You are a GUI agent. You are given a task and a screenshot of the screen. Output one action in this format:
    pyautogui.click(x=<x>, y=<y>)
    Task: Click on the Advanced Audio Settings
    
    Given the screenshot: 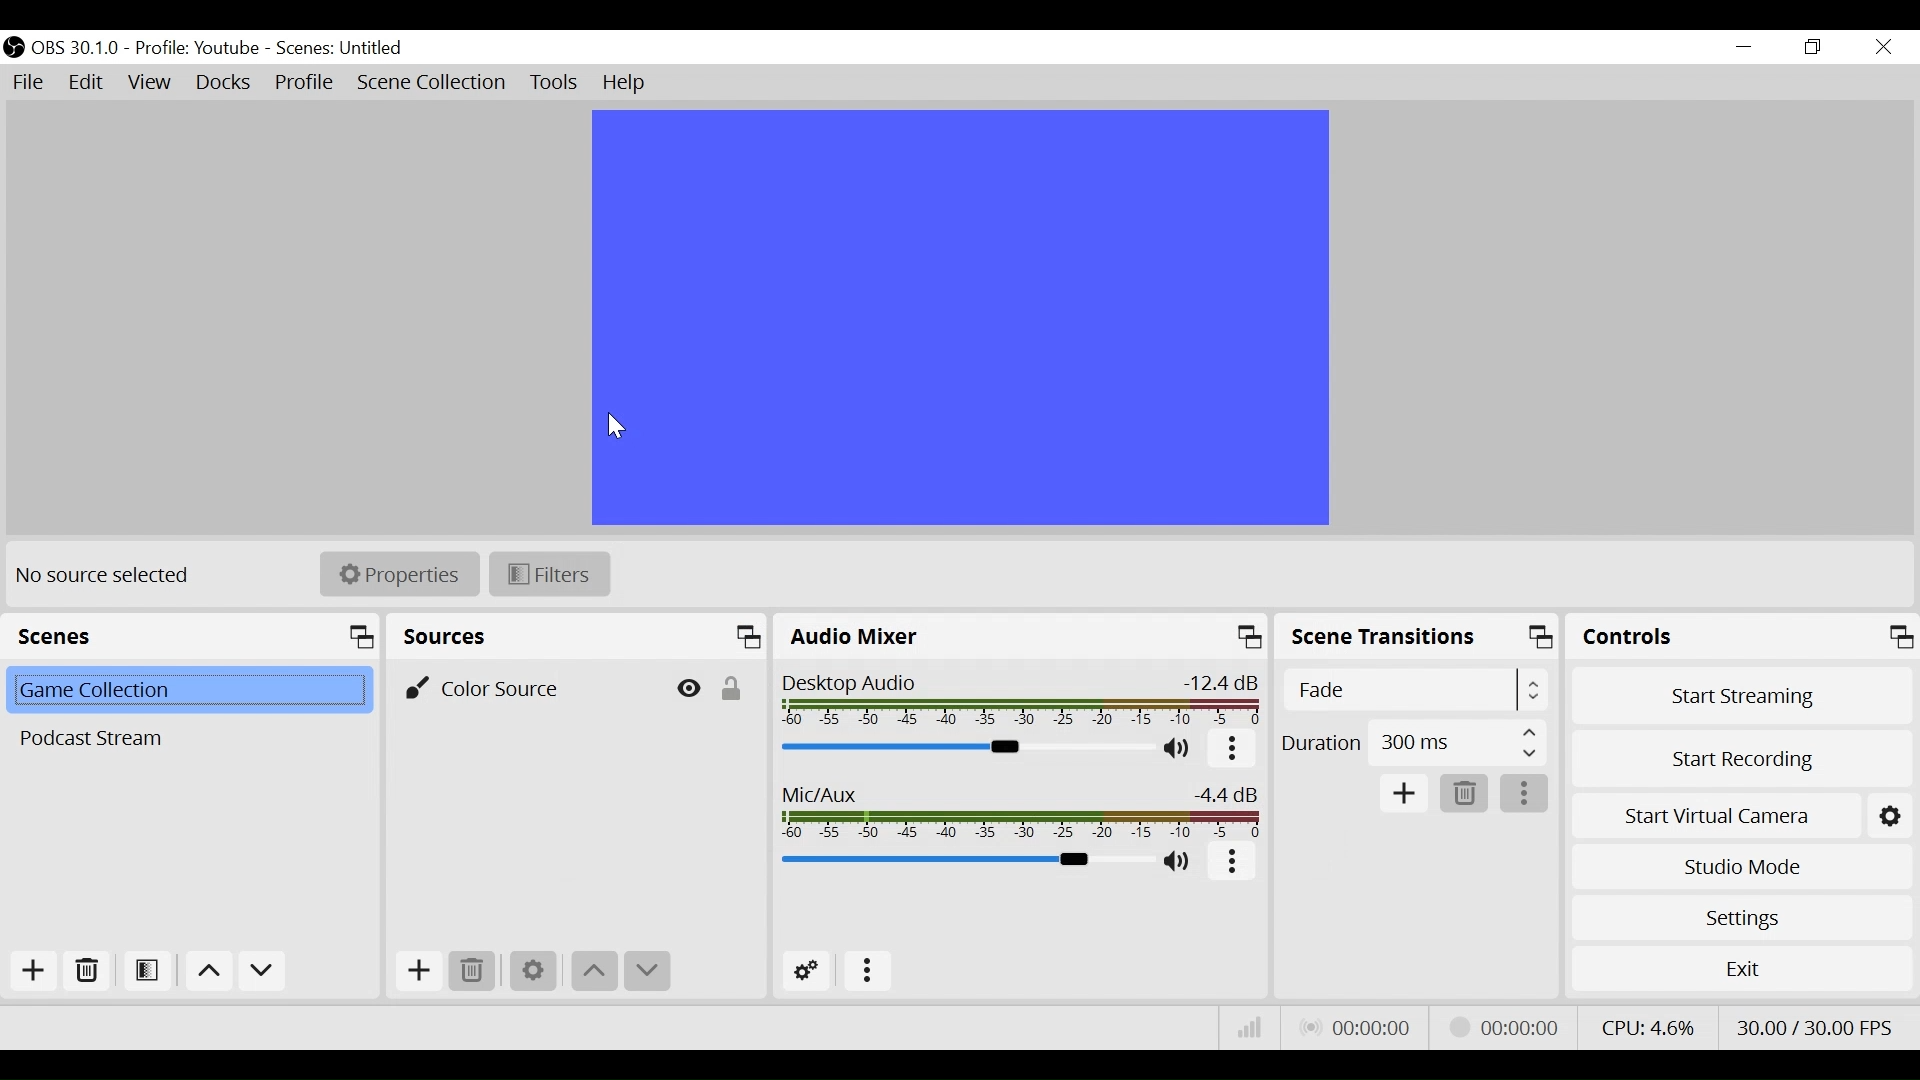 What is the action you would take?
    pyautogui.click(x=803, y=971)
    